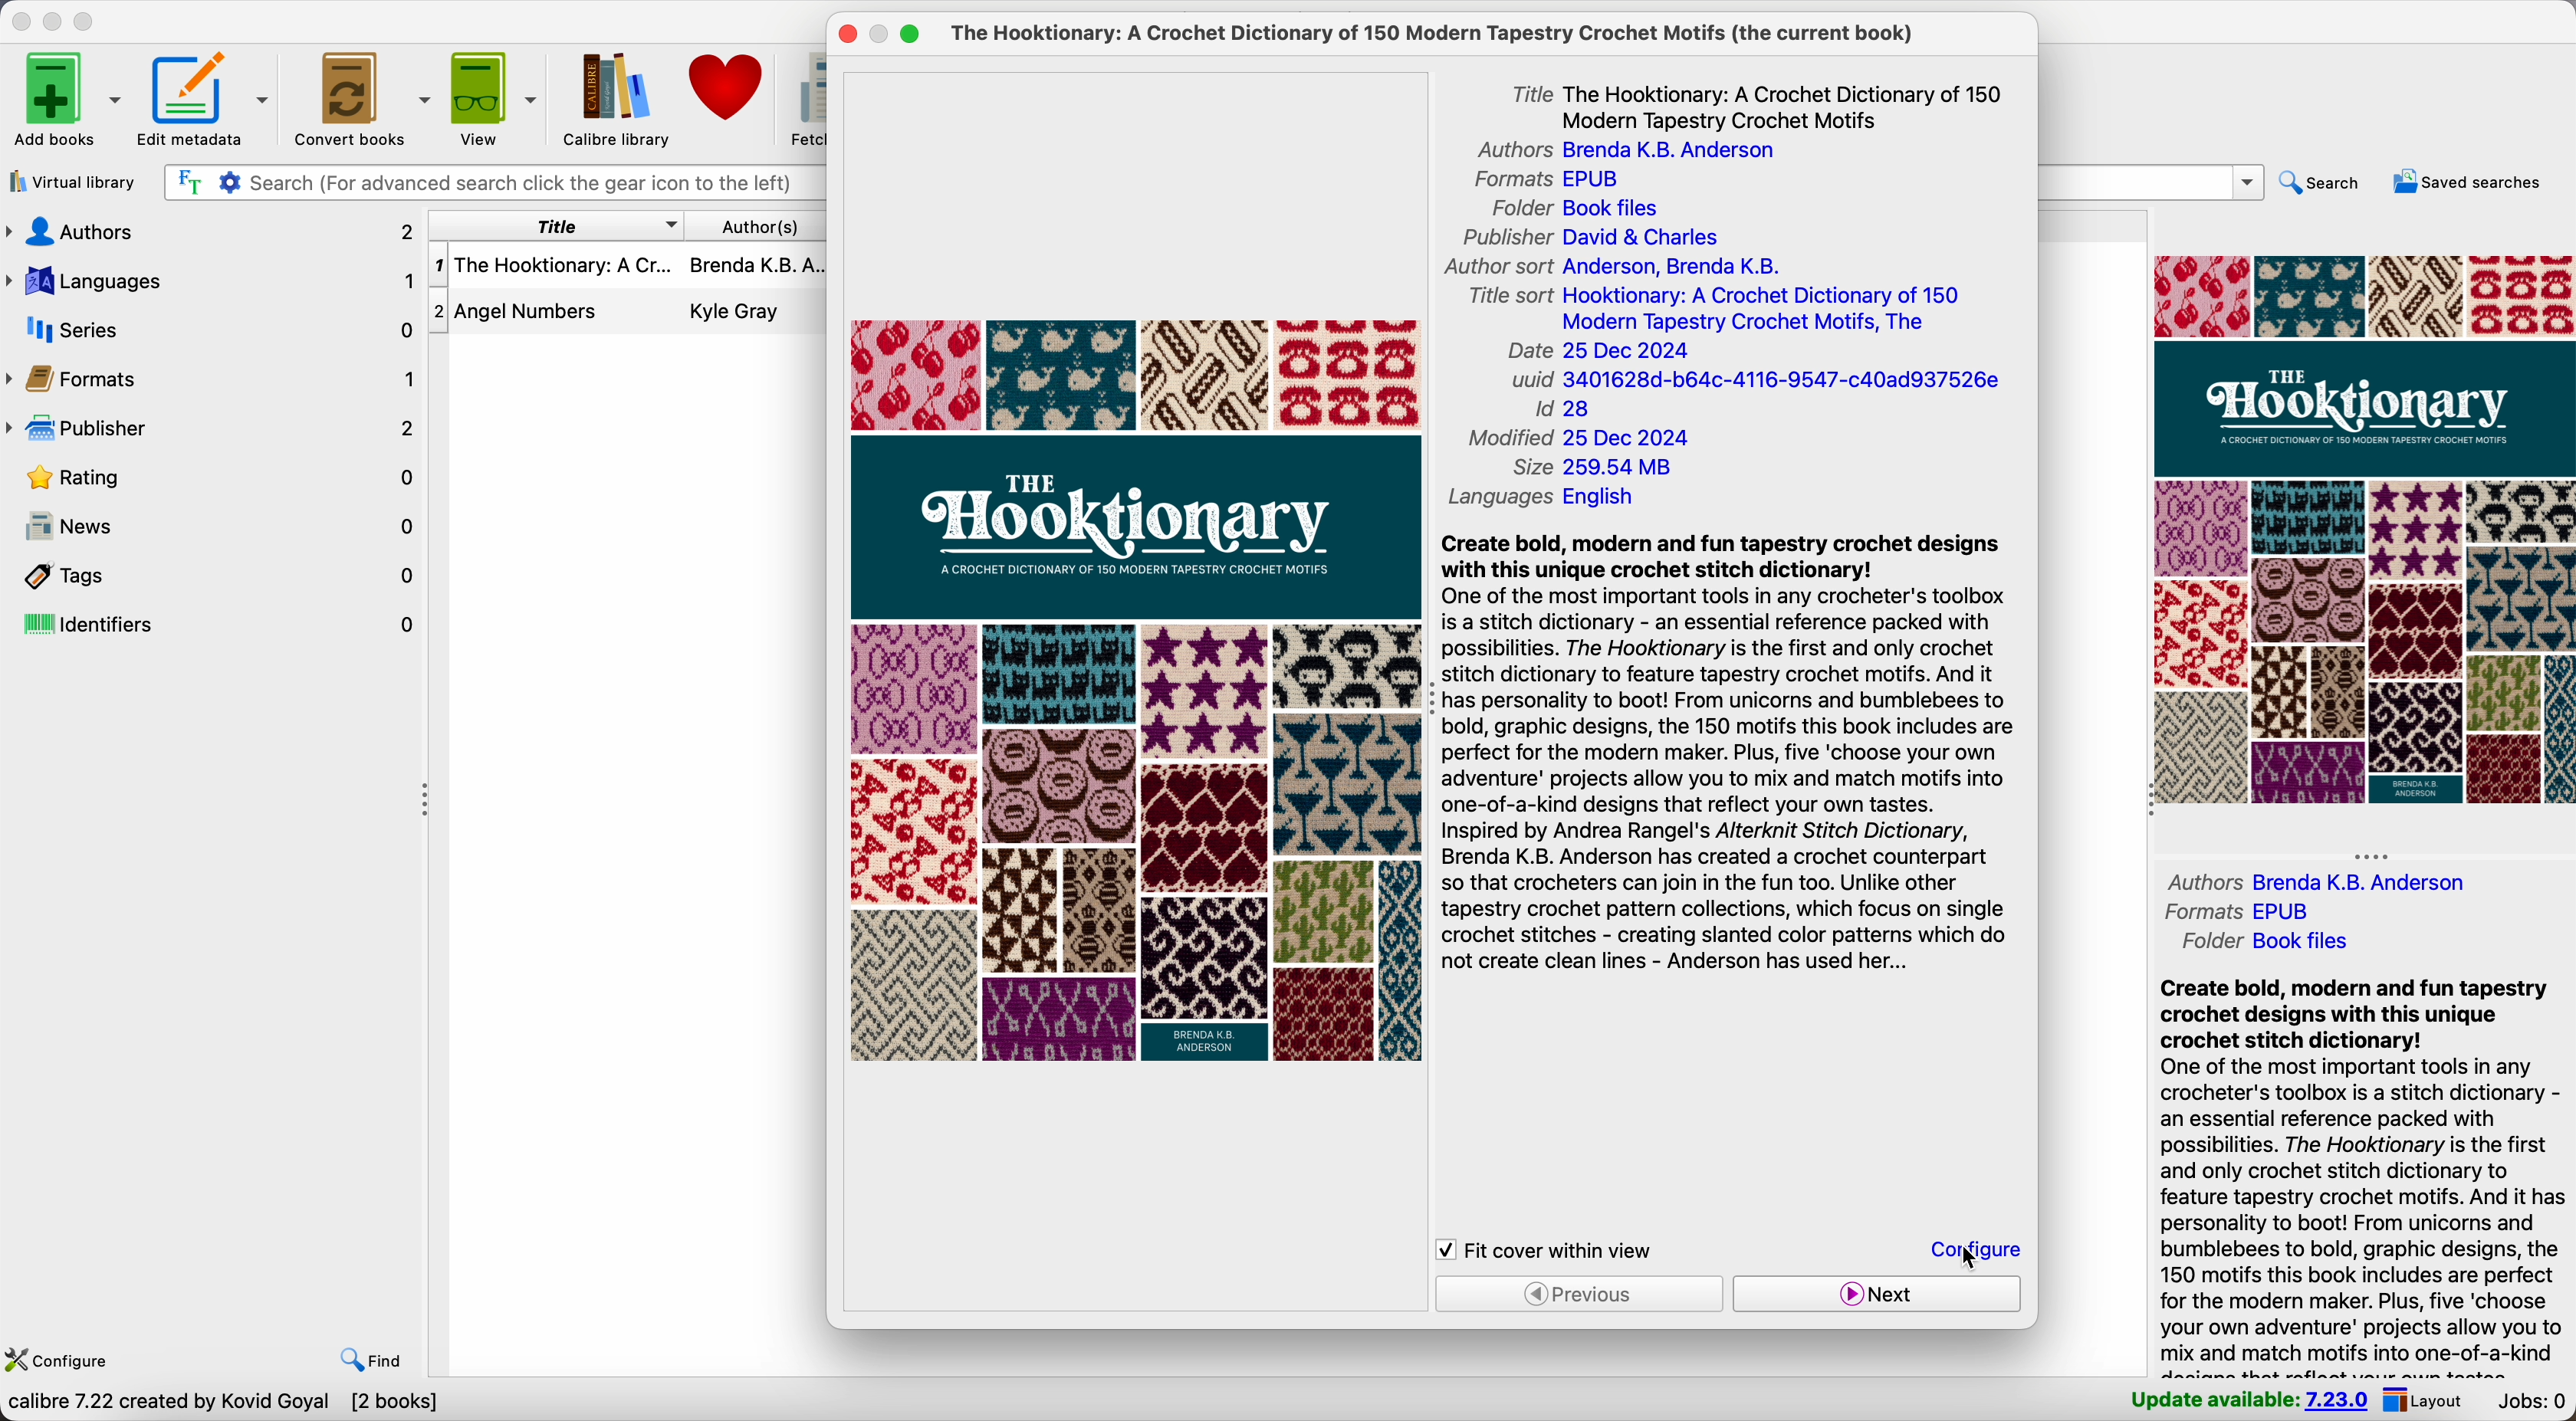 Image resolution: width=2576 pixels, height=1421 pixels. What do you see at coordinates (66, 102) in the screenshot?
I see `add books` at bounding box center [66, 102].